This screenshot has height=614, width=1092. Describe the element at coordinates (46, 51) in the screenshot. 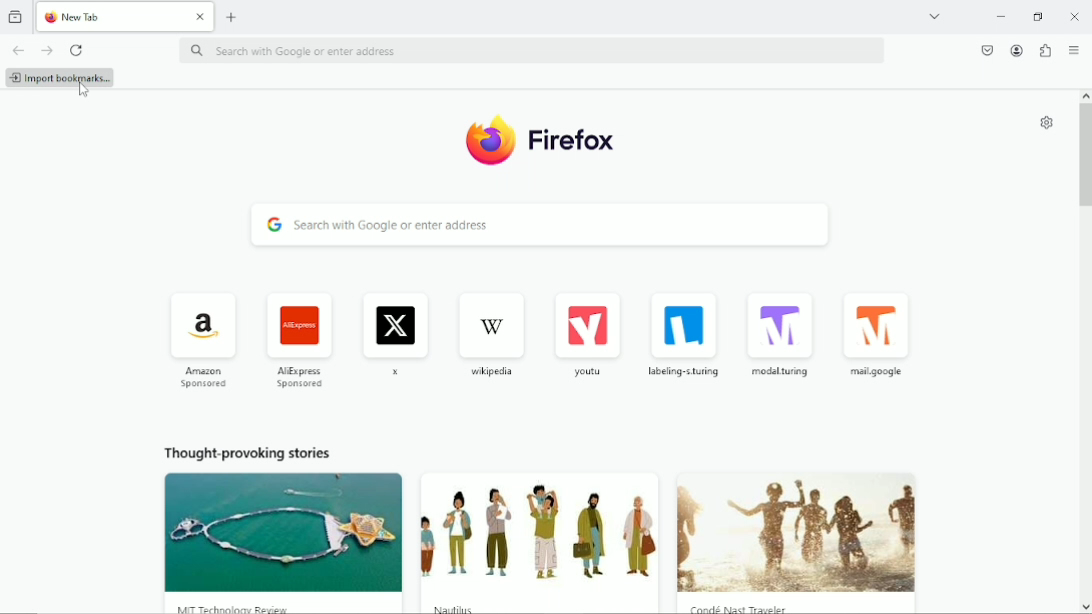

I see `go forward` at that location.